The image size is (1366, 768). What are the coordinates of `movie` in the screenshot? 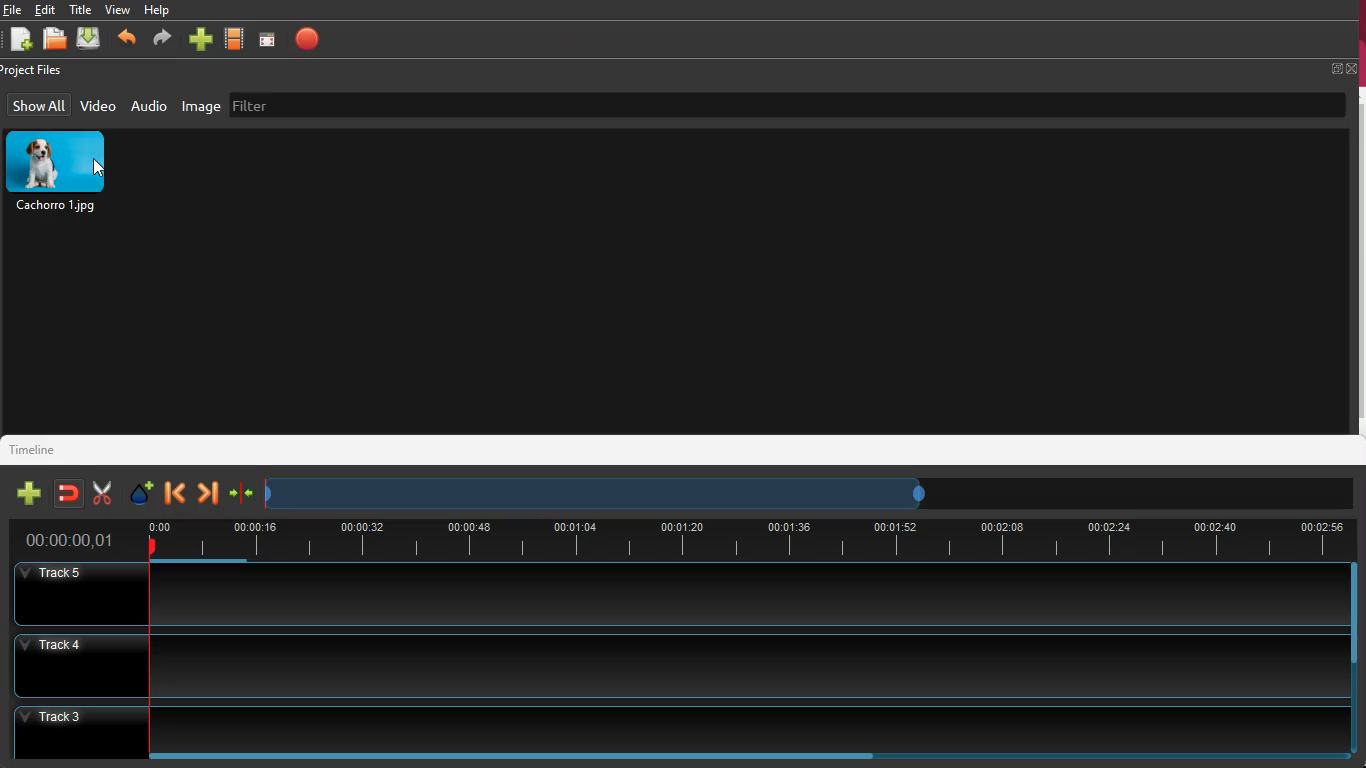 It's located at (237, 38).